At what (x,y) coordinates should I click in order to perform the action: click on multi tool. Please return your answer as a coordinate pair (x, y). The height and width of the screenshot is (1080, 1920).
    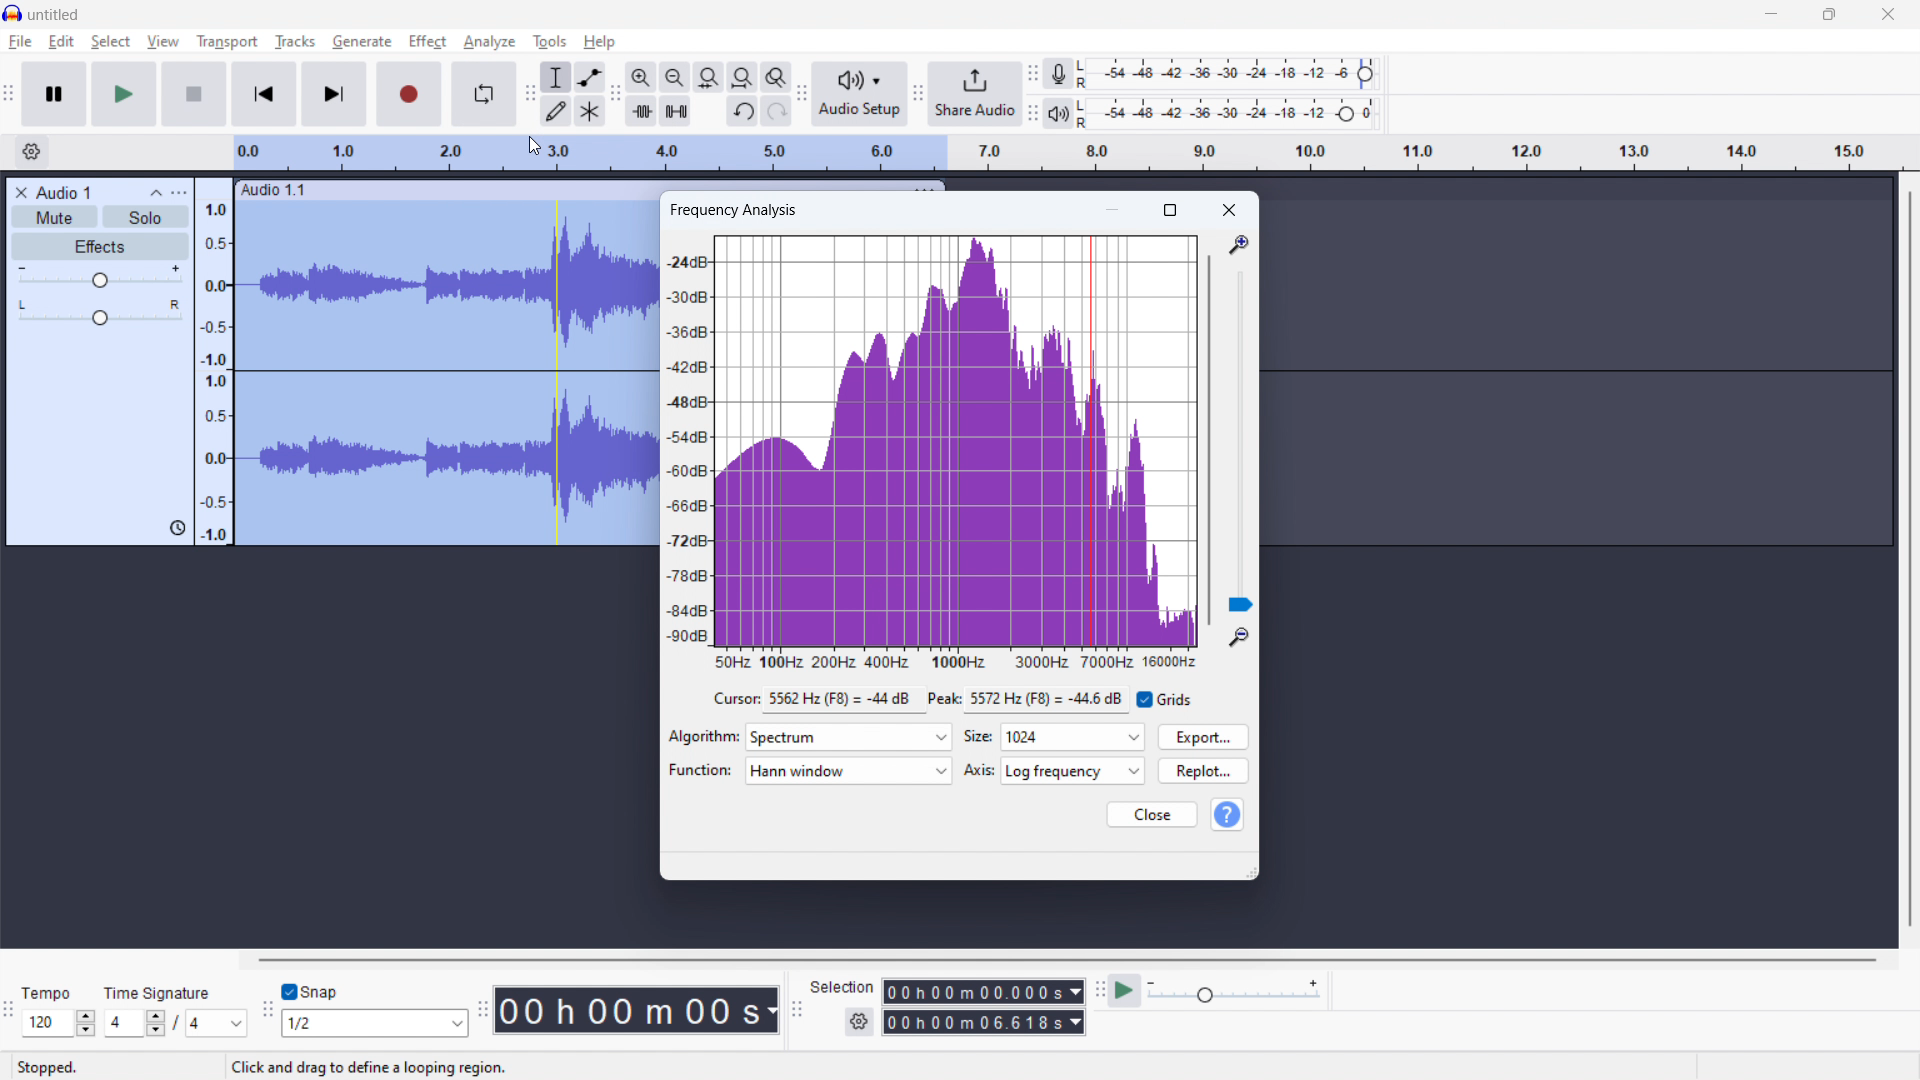
    Looking at the image, I should click on (591, 110).